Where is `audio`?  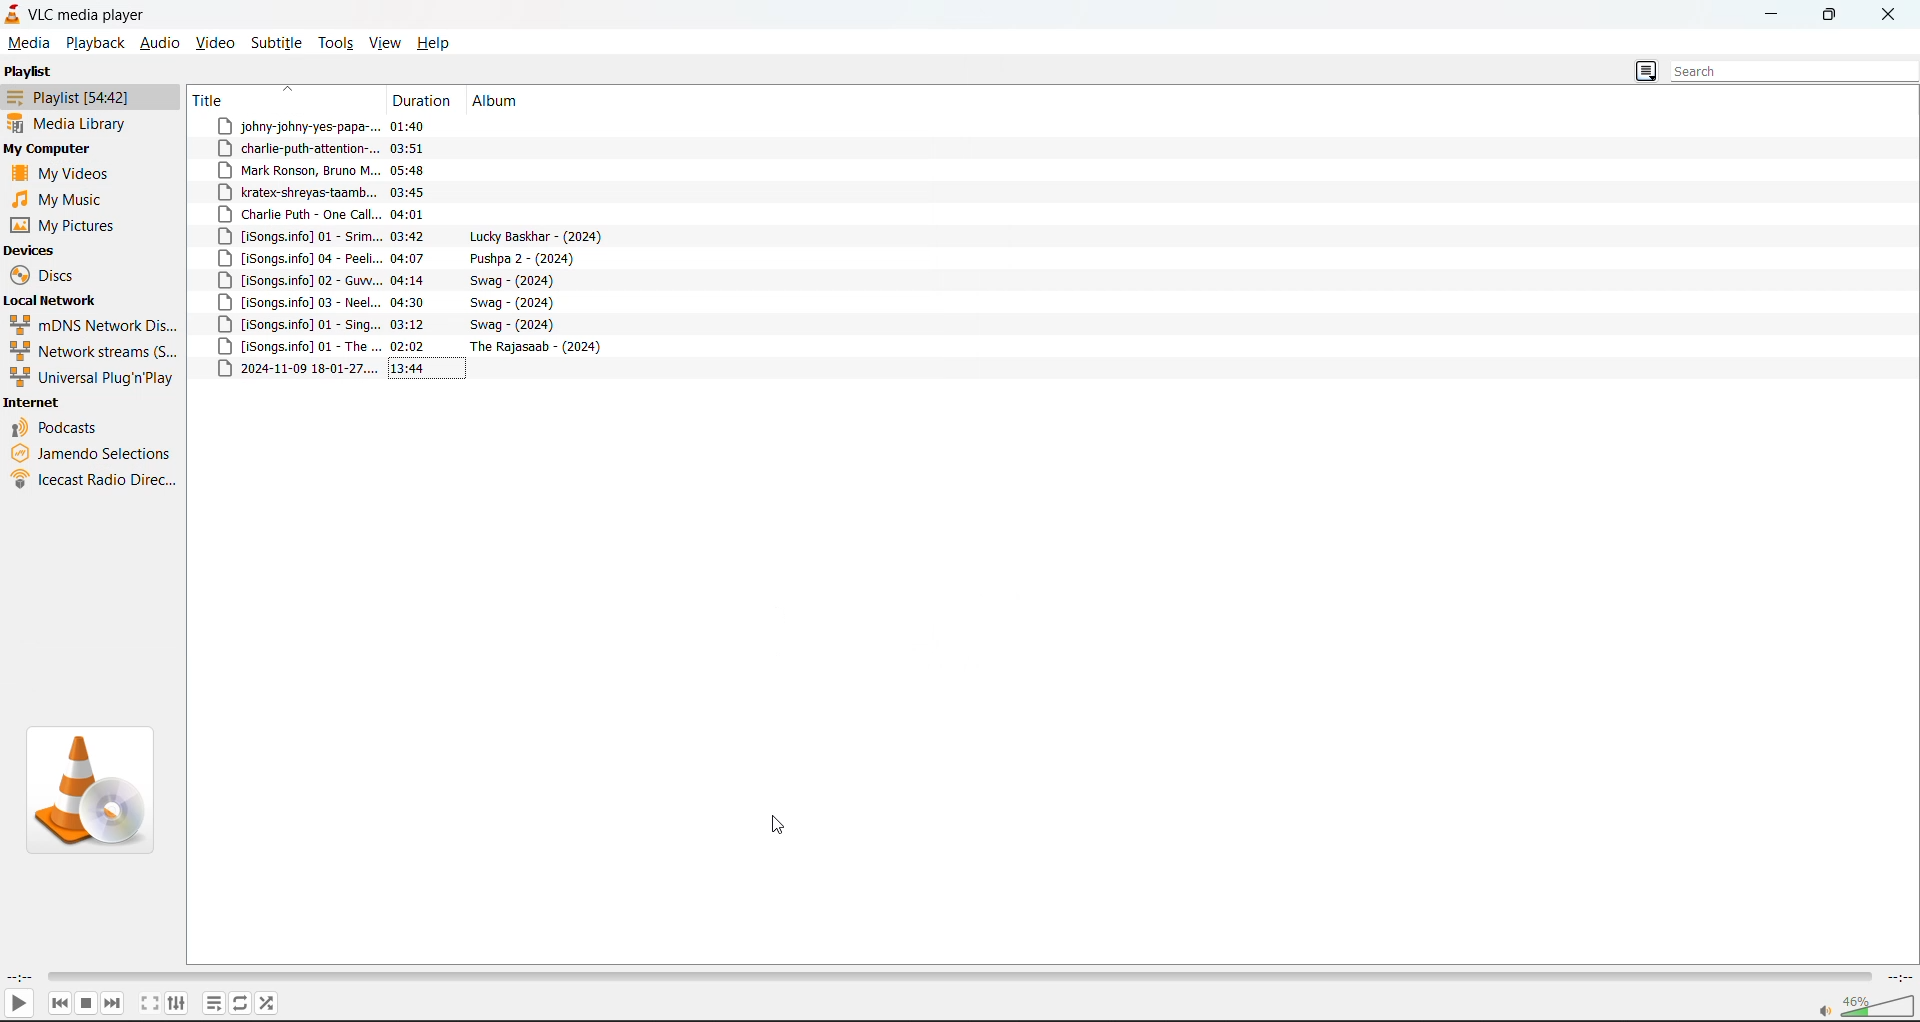
audio is located at coordinates (160, 42).